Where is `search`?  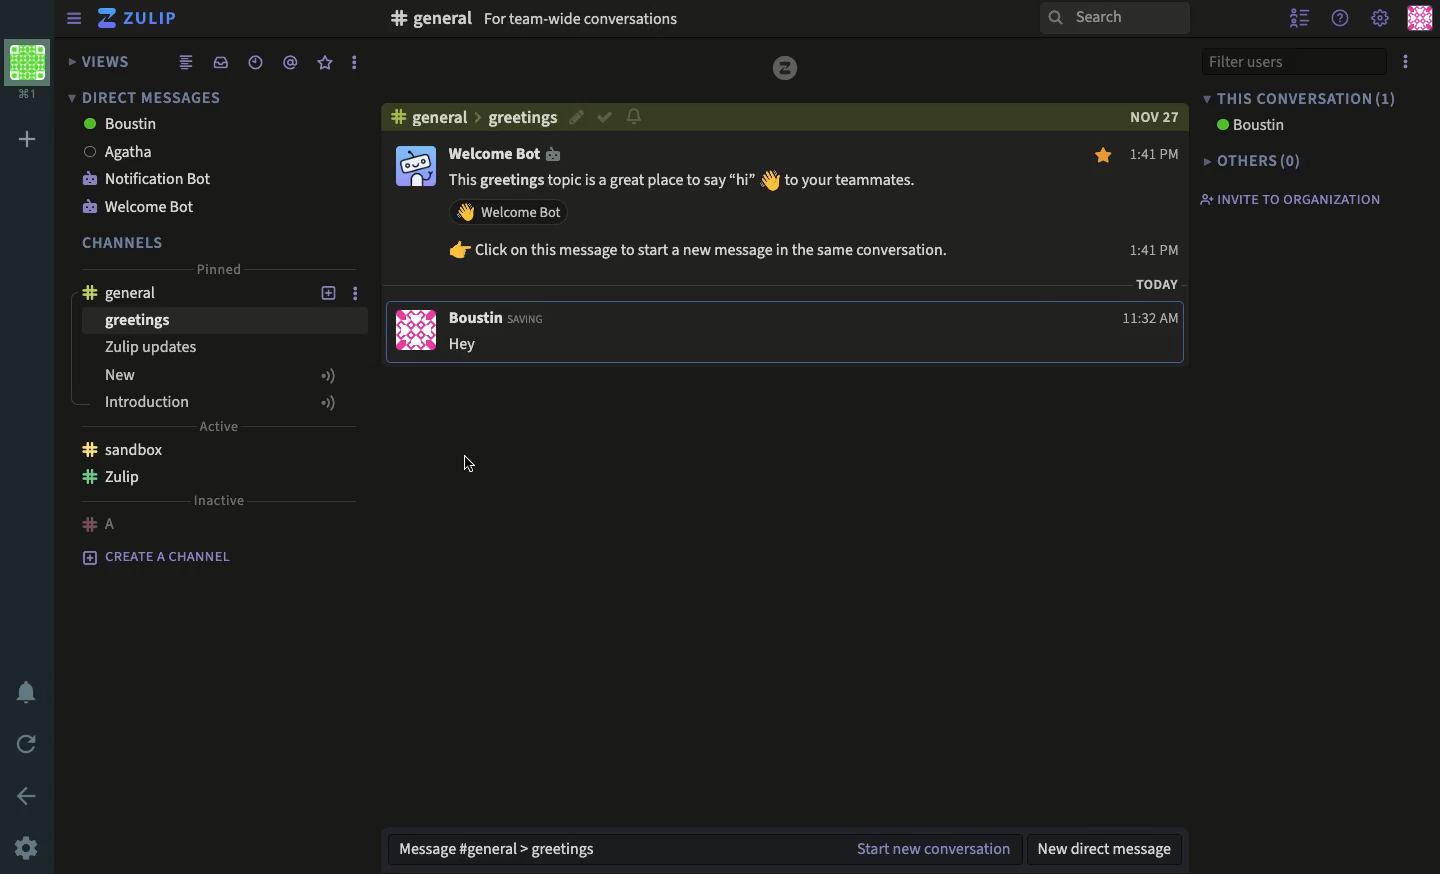
search is located at coordinates (1113, 17).